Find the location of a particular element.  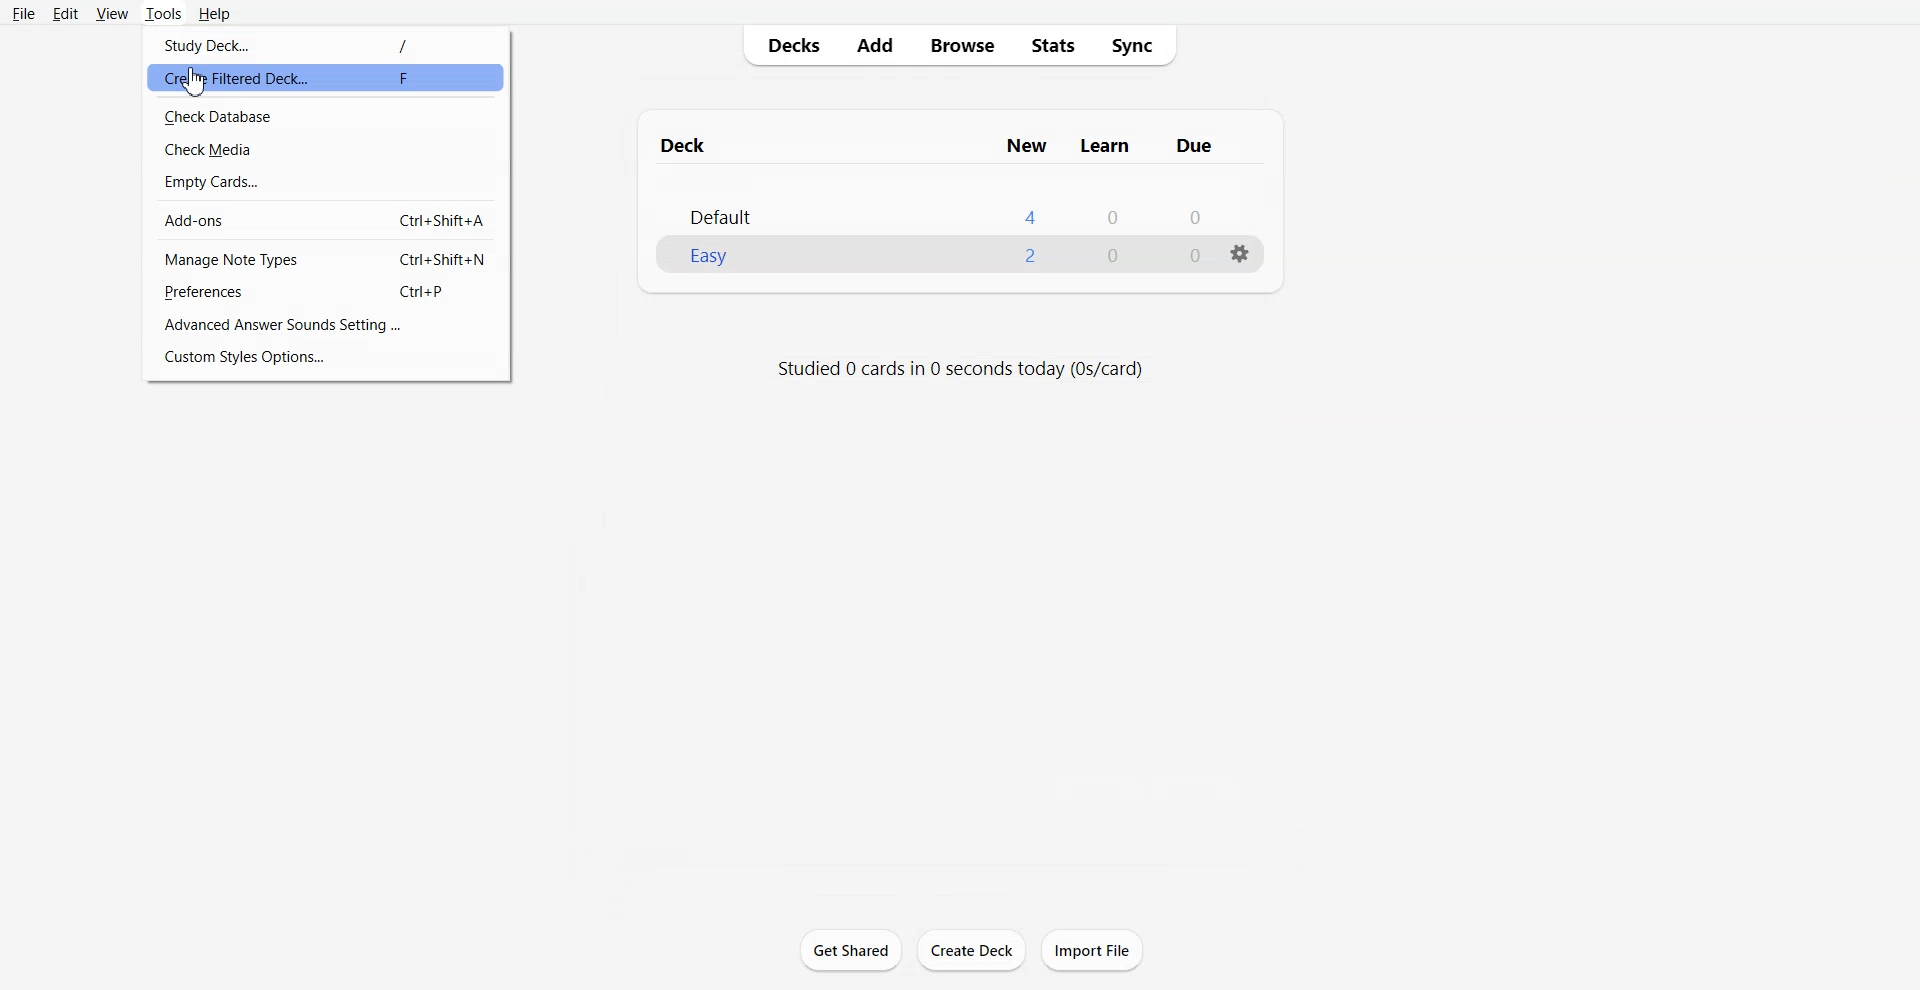

Check Database is located at coordinates (328, 114).